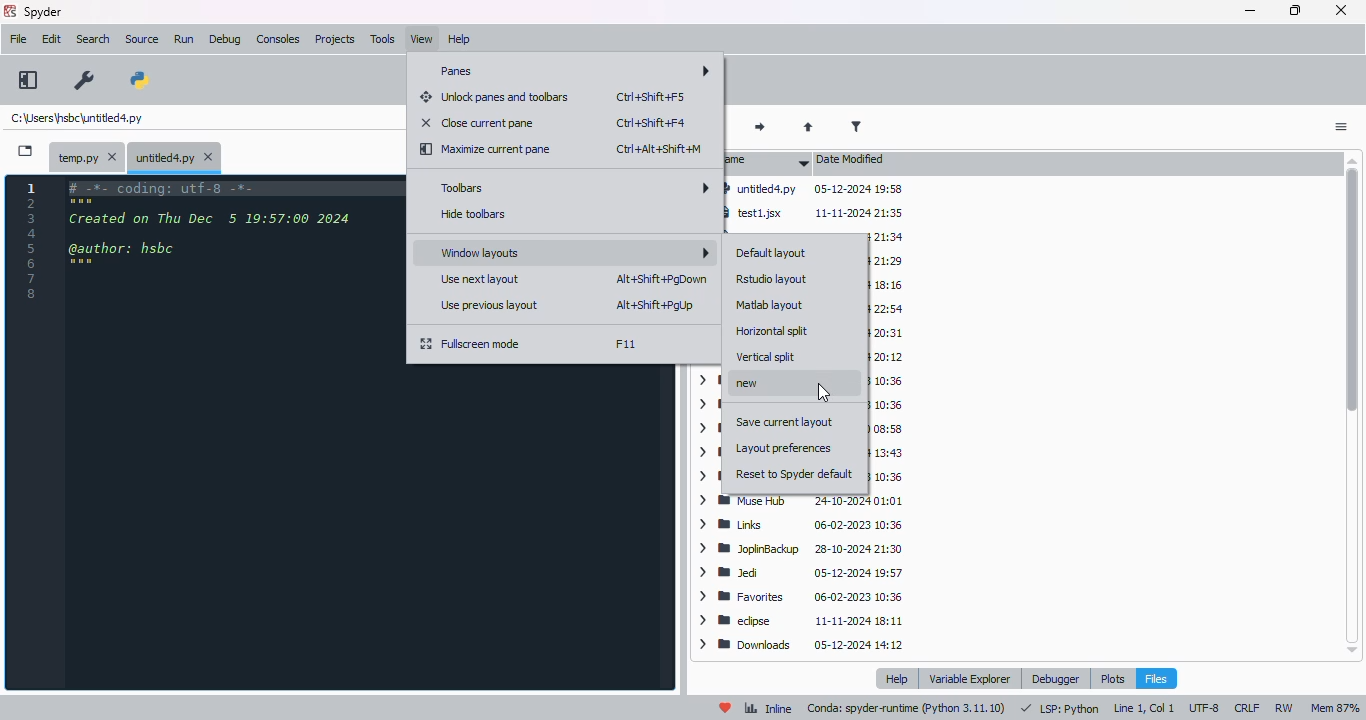 The image size is (1366, 720). What do you see at coordinates (768, 709) in the screenshot?
I see `inline` at bounding box center [768, 709].